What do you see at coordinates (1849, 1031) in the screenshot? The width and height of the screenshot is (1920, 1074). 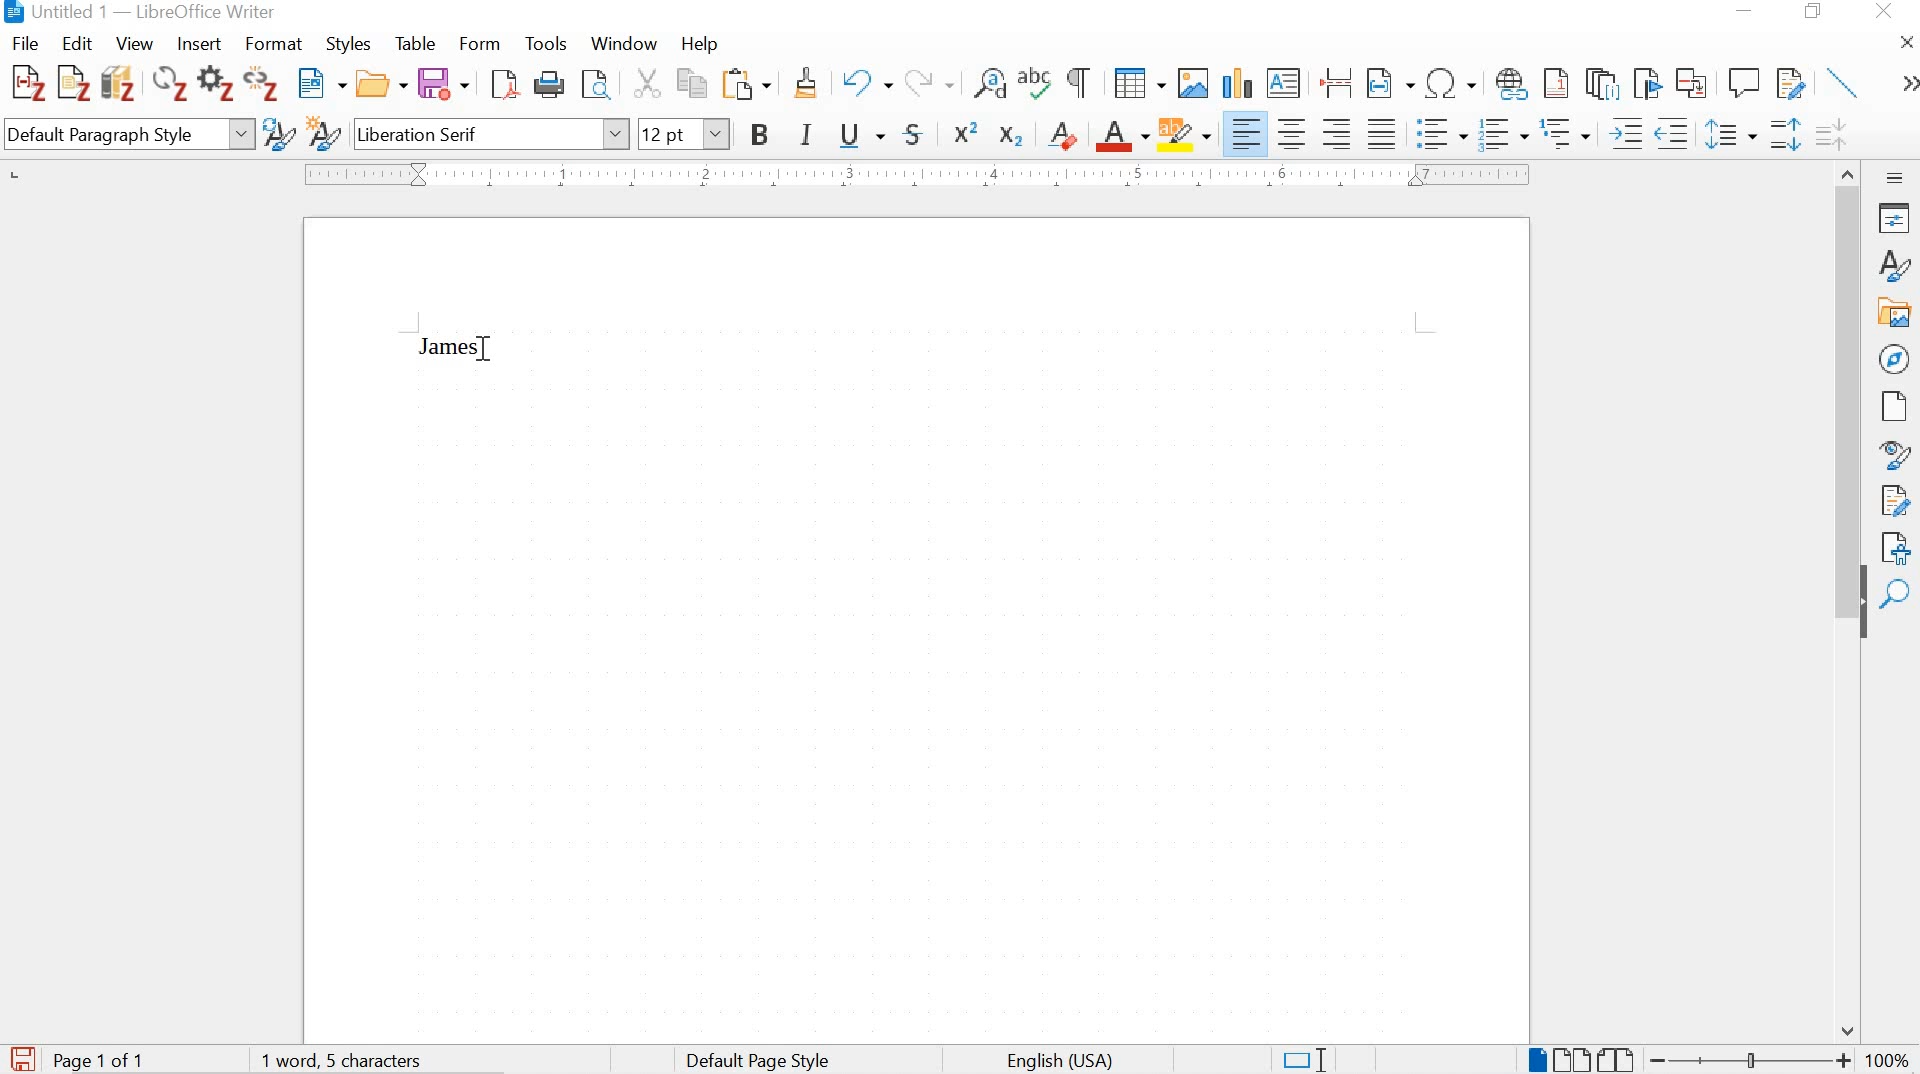 I see `move down` at bounding box center [1849, 1031].